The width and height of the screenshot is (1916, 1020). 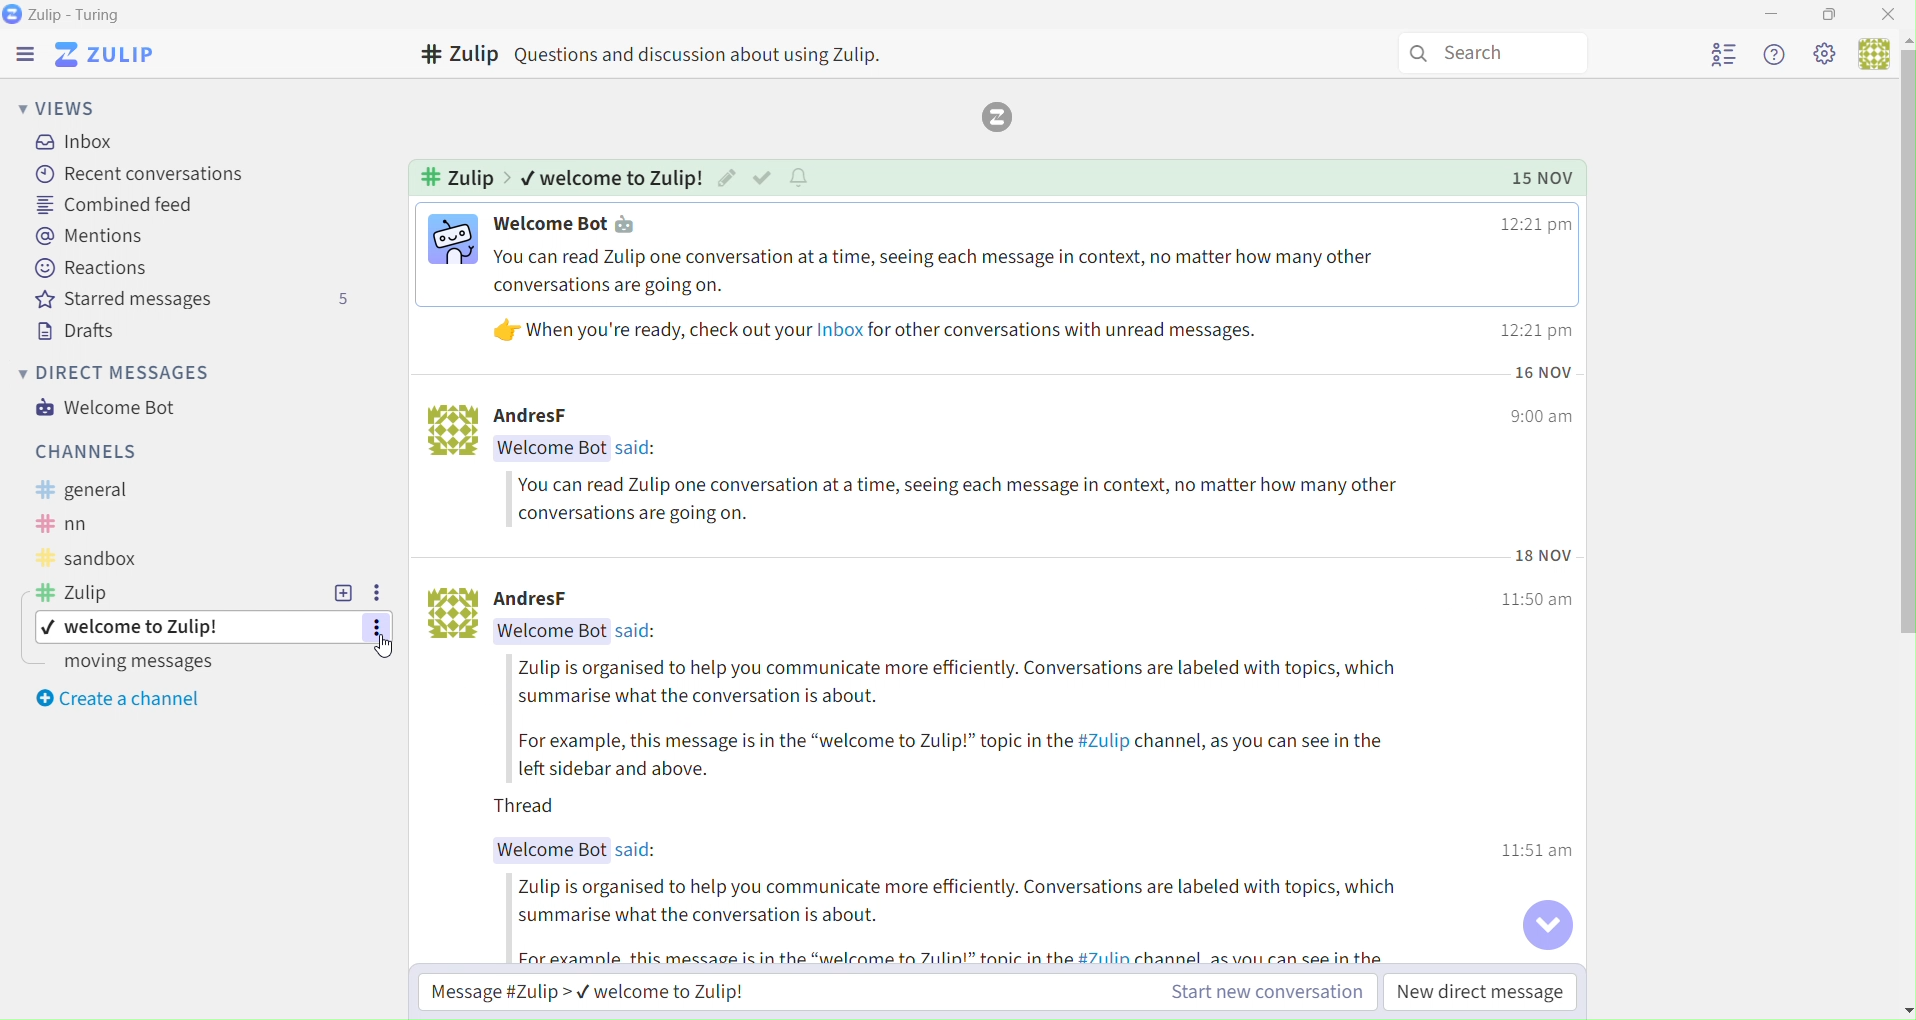 I want to click on Vertical slide bar, so click(x=1904, y=524).